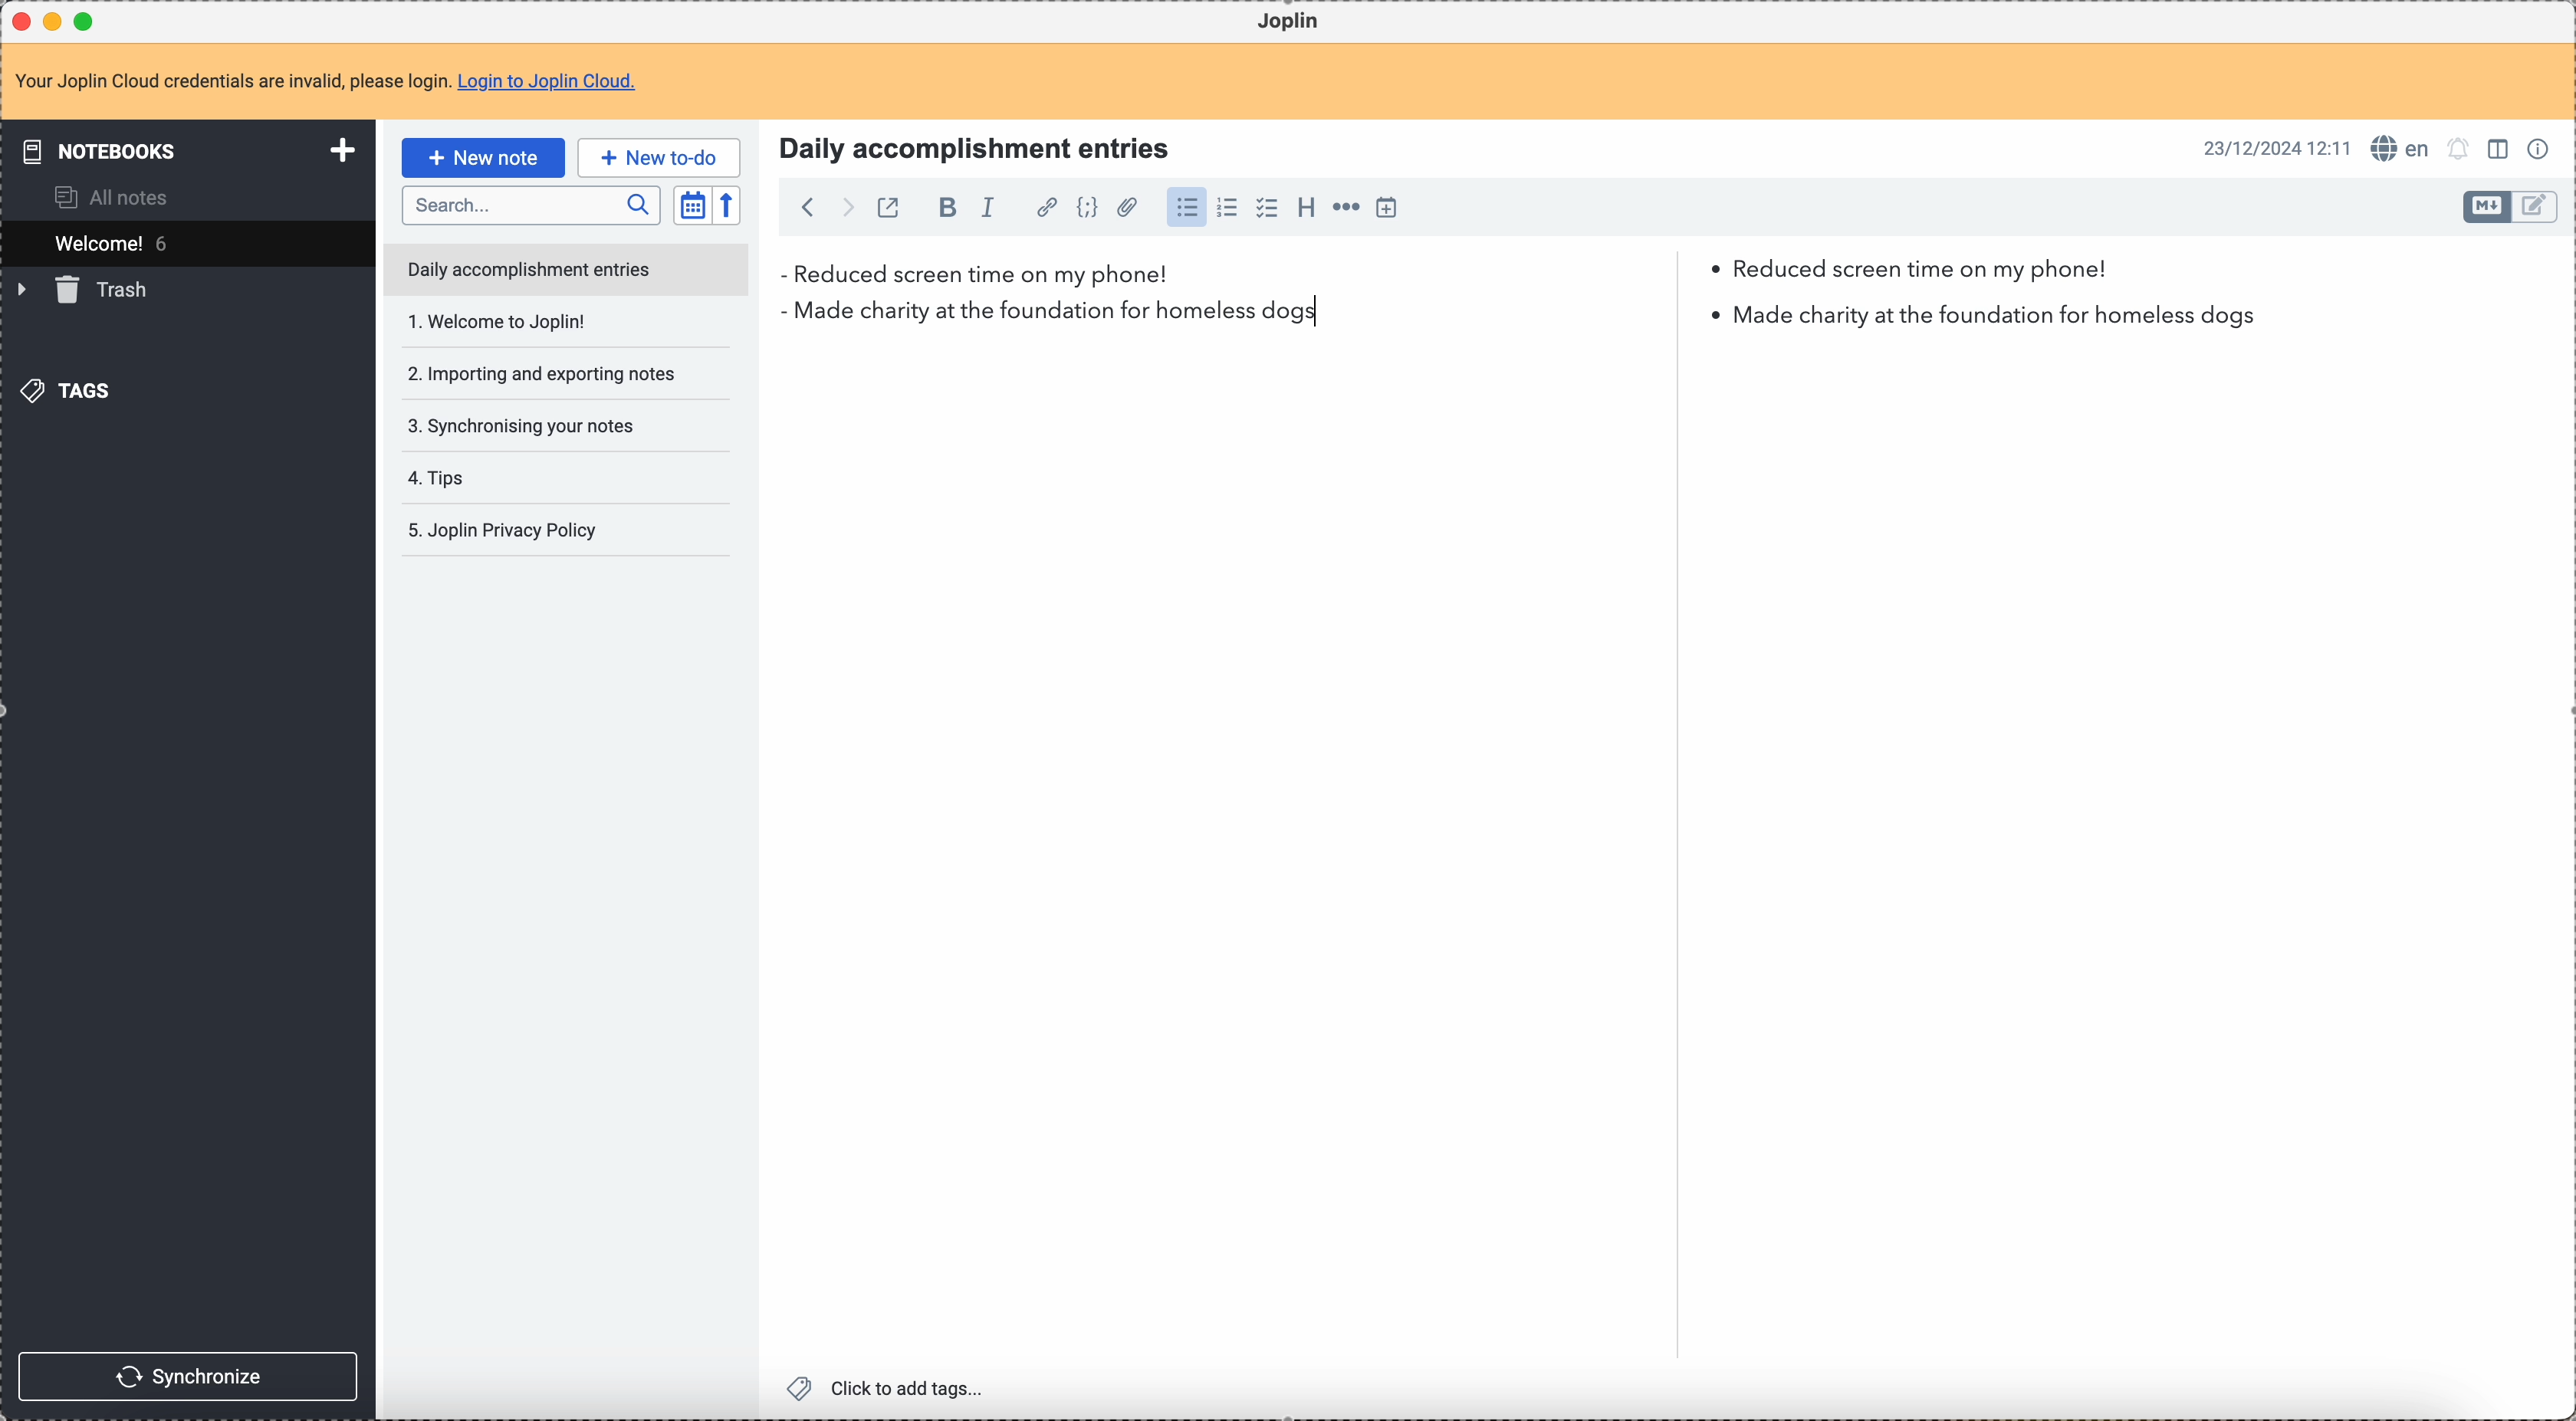  Describe the element at coordinates (501, 477) in the screenshot. I see `Joplin privacy policy` at that location.